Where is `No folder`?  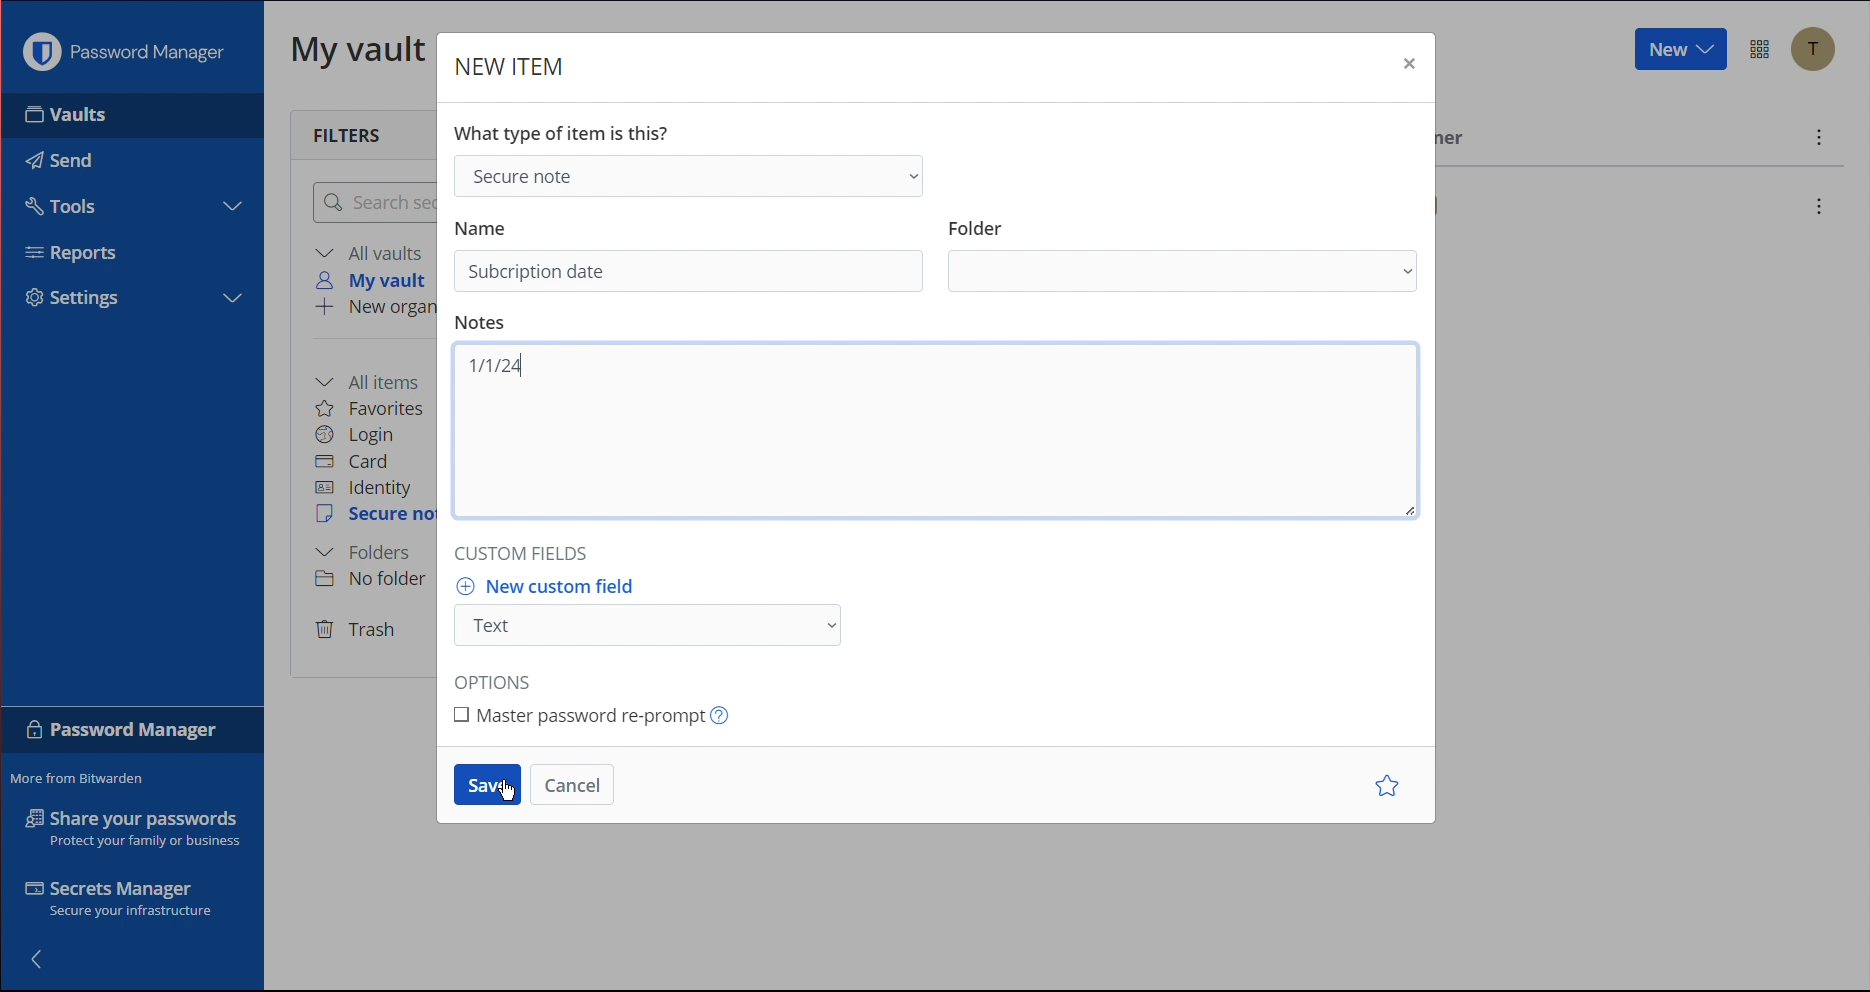 No folder is located at coordinates (377, 578).